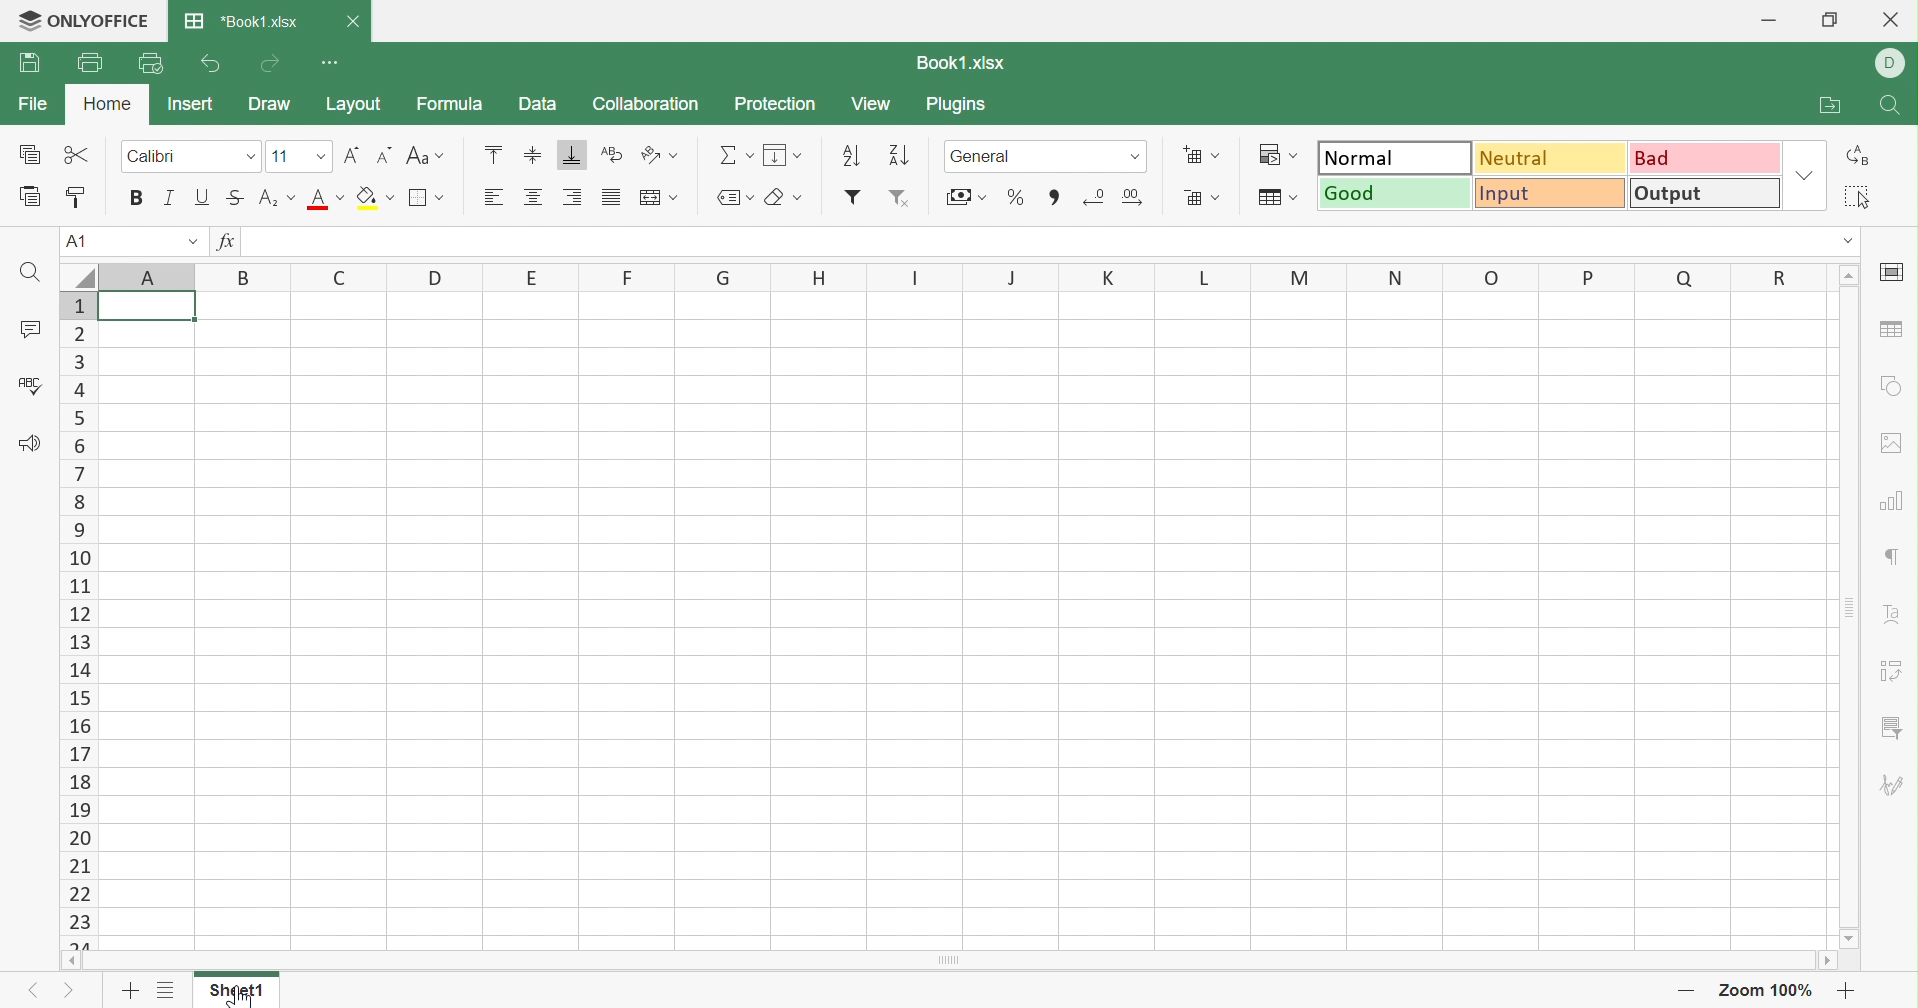 Image resolution: width=1918 pixels, height=1008 pixels. Describe the element at coordinates (270, 63) in the screenshot. I see `Redo` at that location.